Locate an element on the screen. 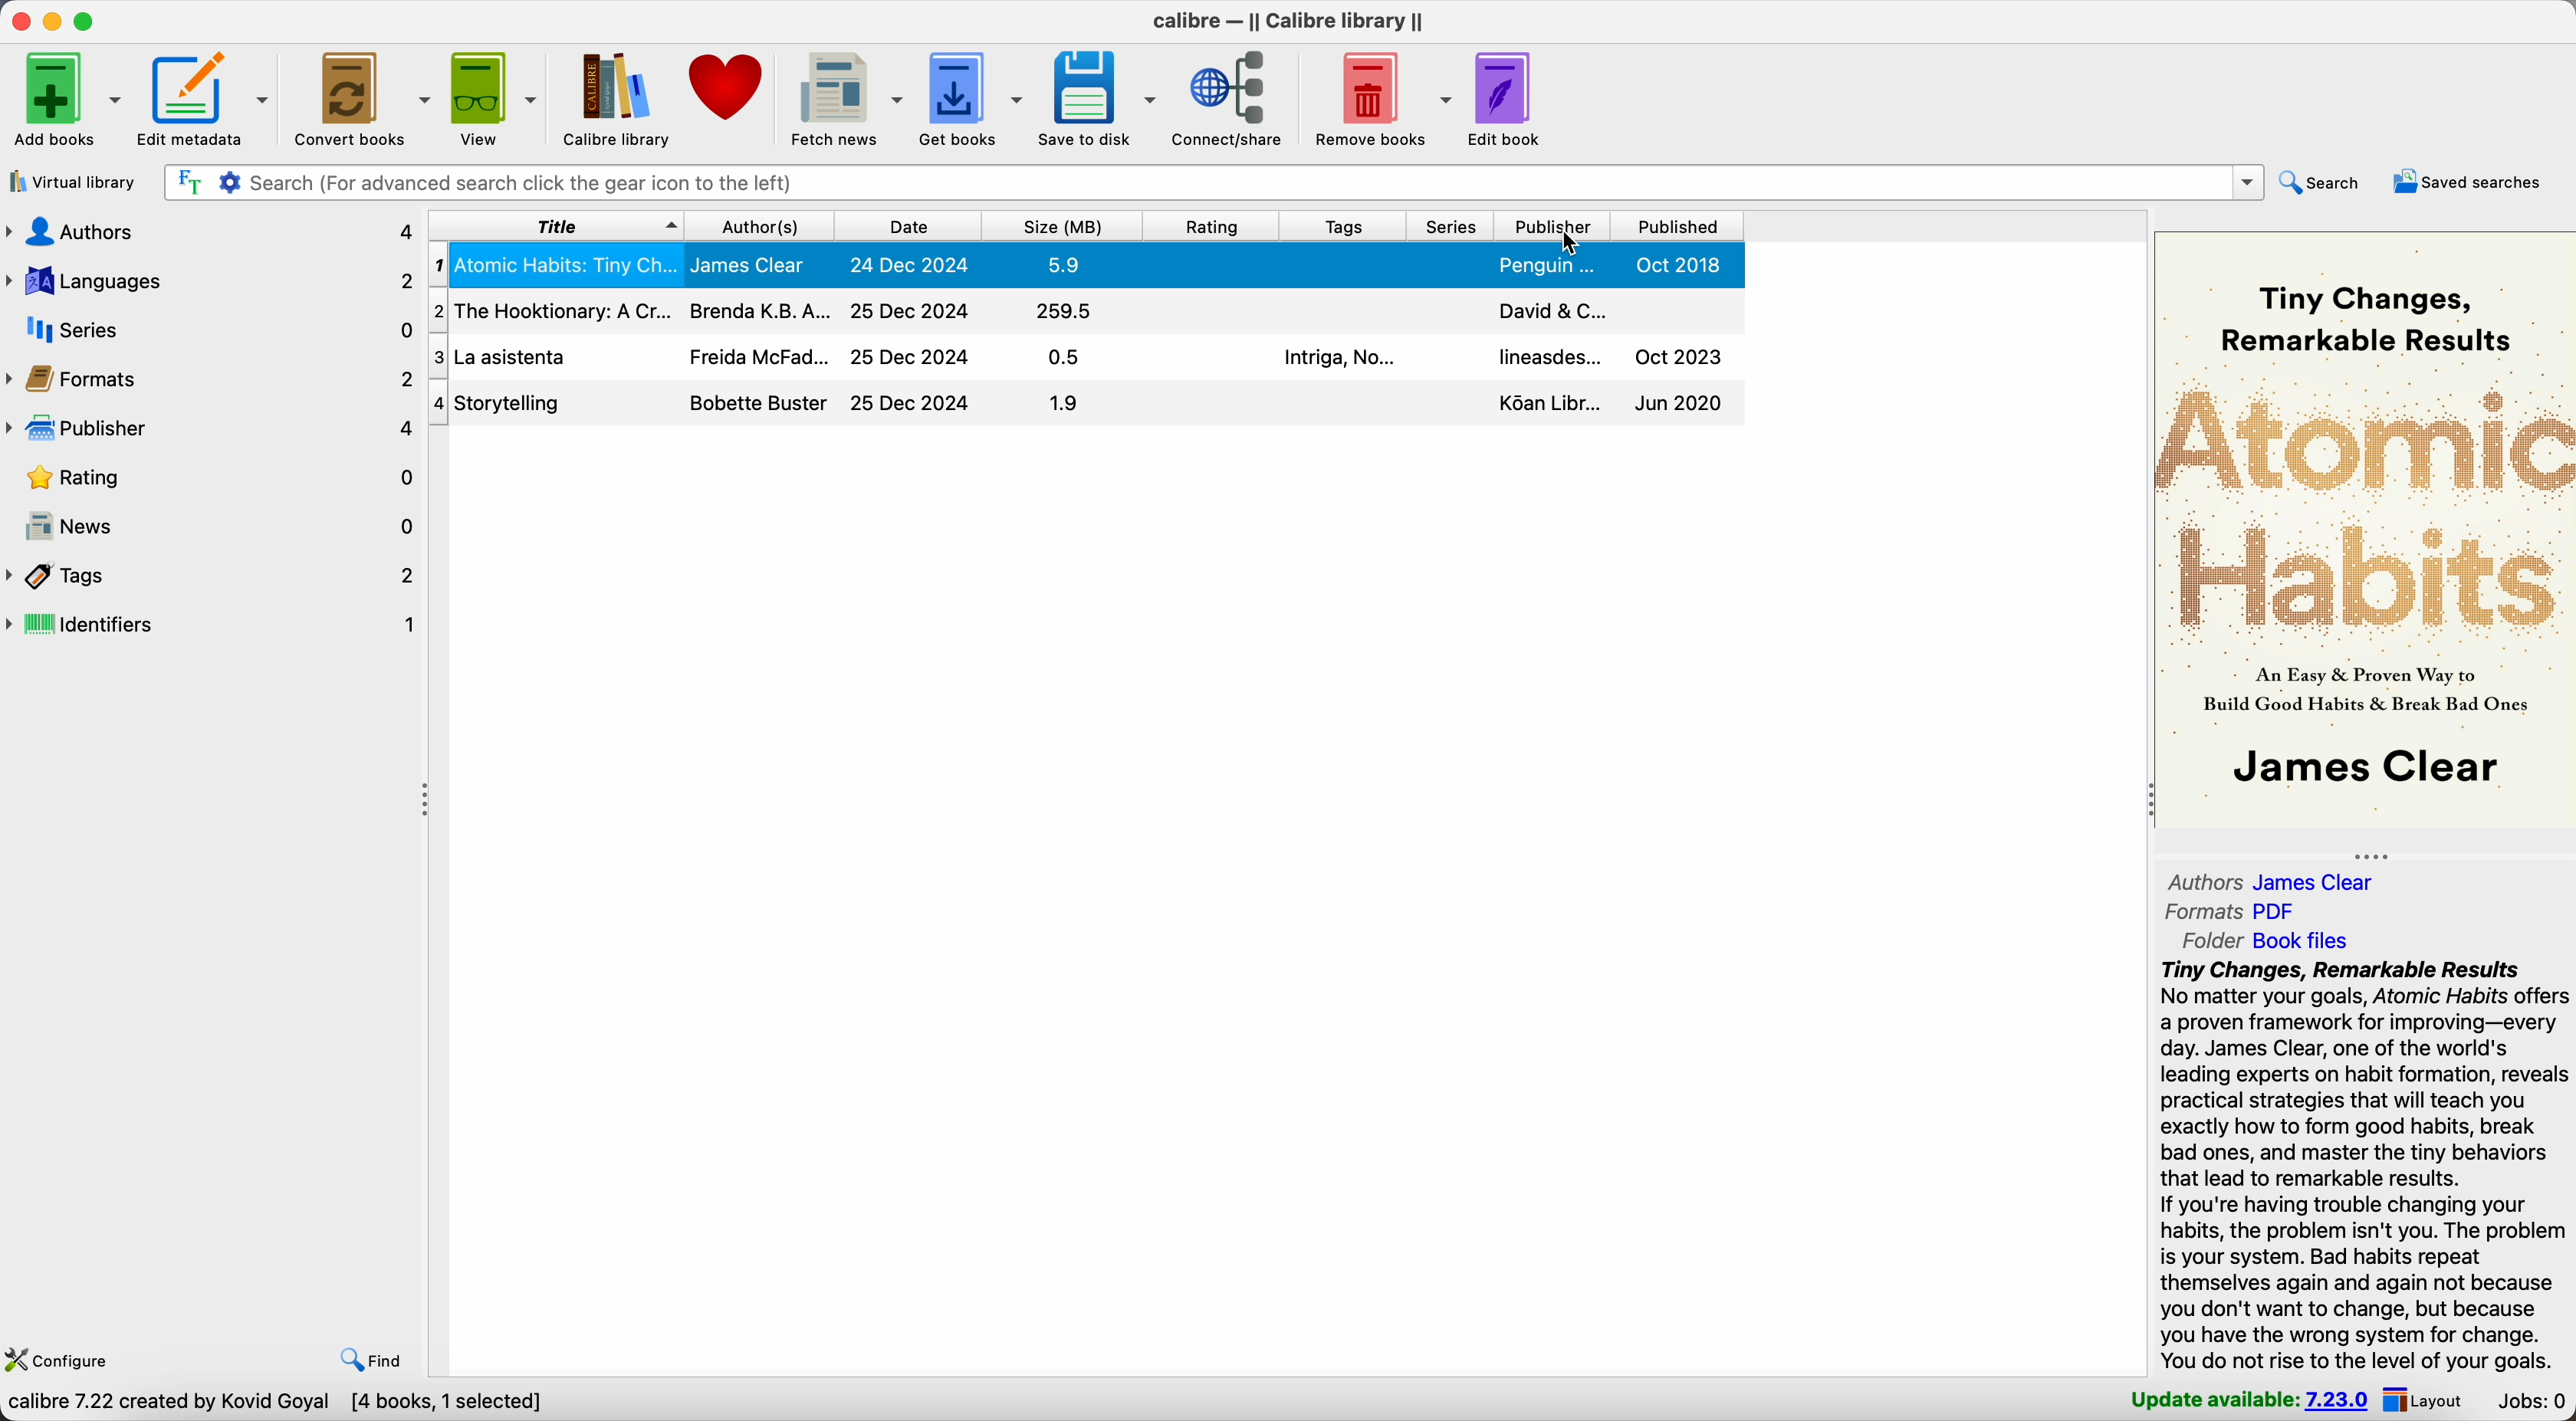 Image resolution: width=2576 pixels, height=1421 pixels. convert books is located at coordinates (362, 101).